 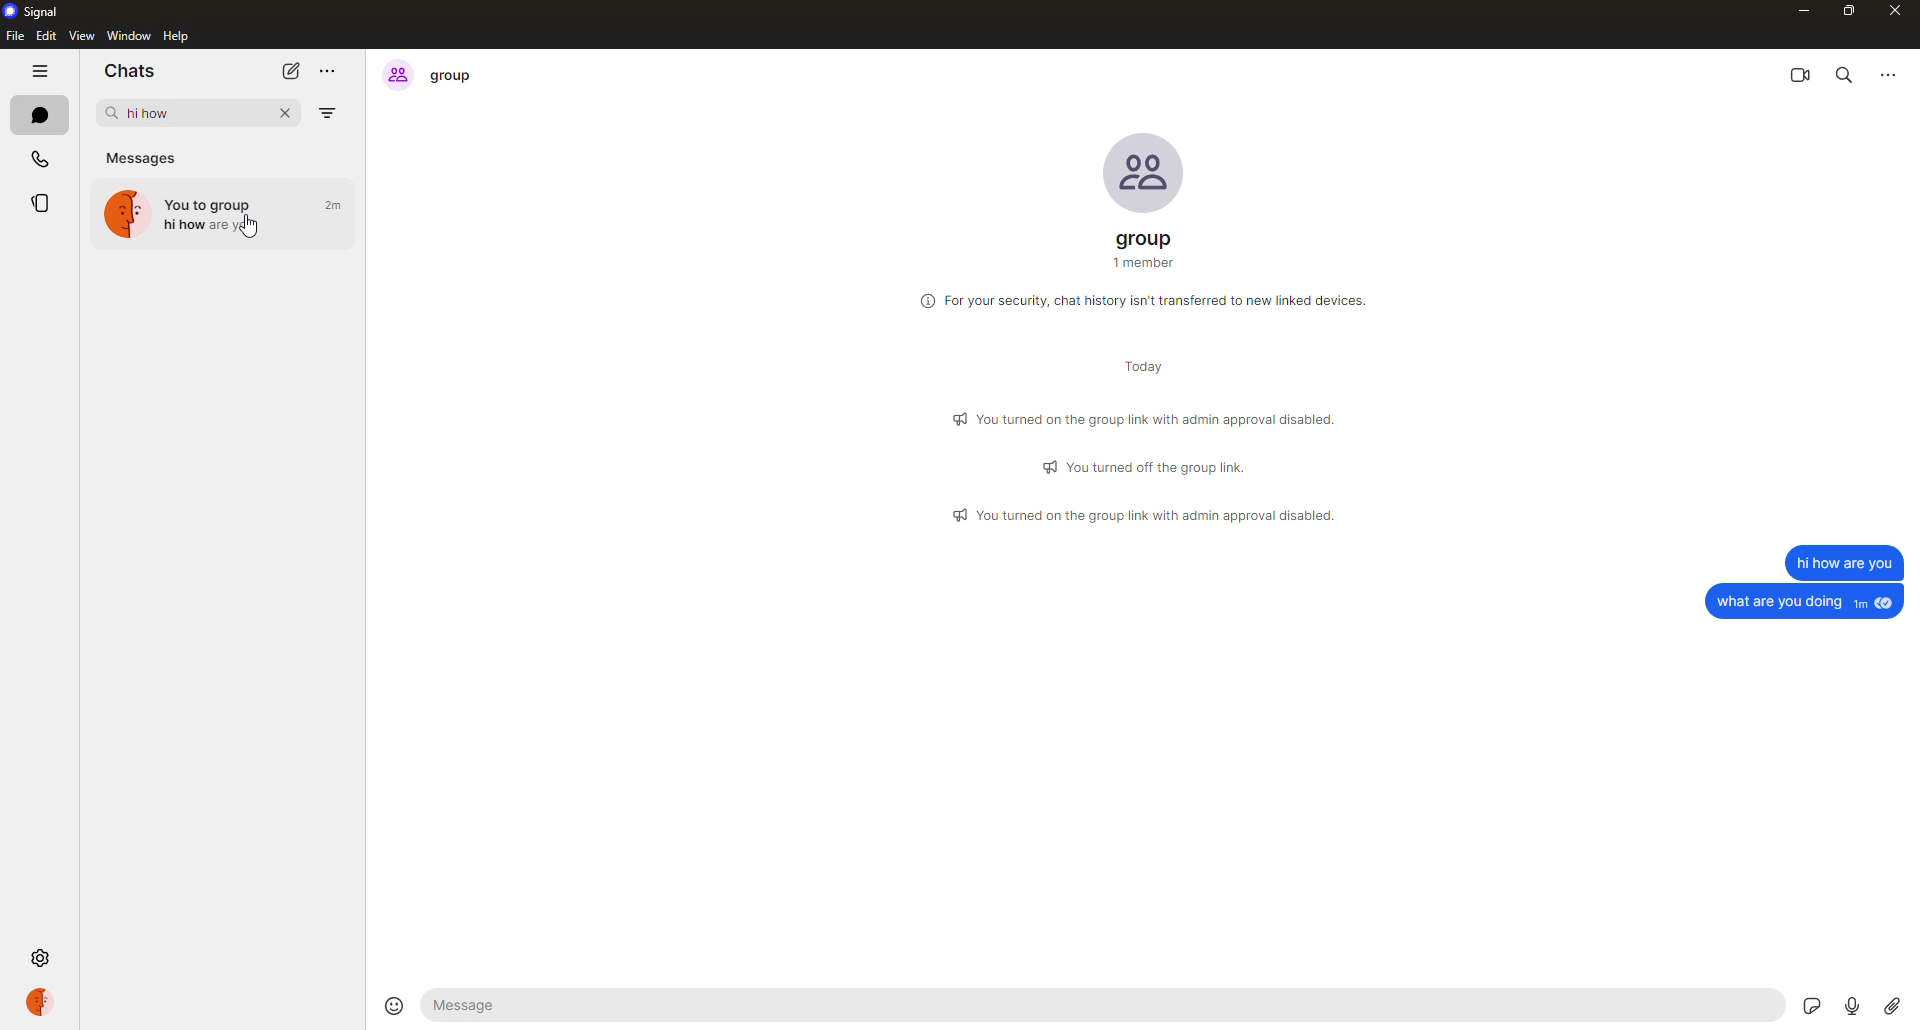 I want to click on maximize, so click(x=1851, y=11).